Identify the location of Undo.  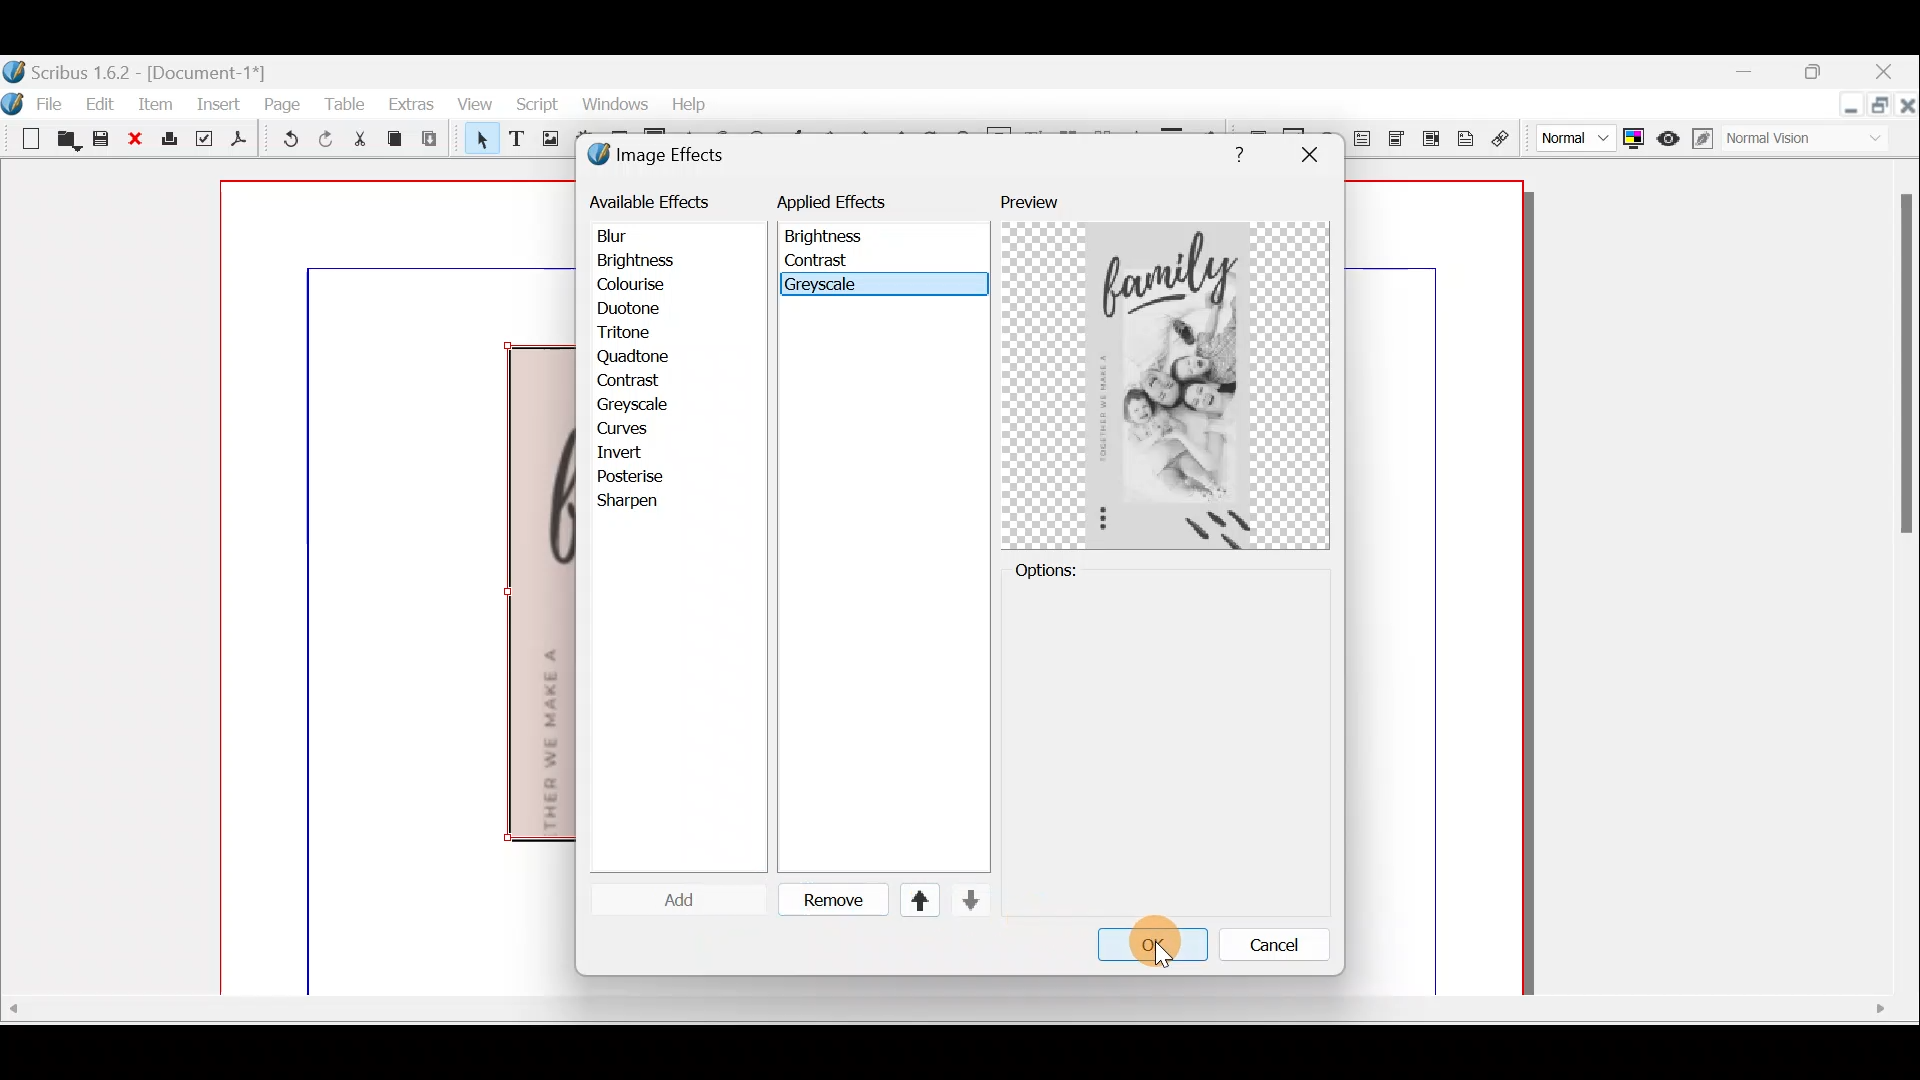
(281, 140).